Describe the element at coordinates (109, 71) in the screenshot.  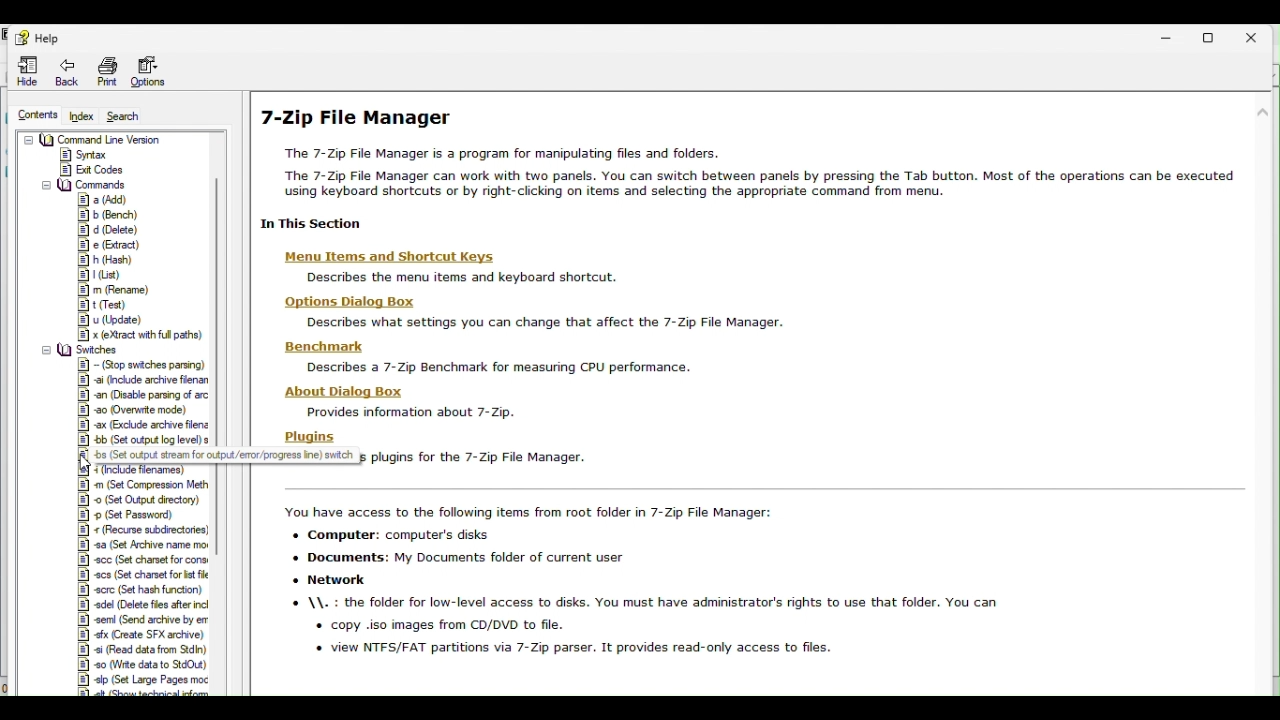
I see `print` at that location.